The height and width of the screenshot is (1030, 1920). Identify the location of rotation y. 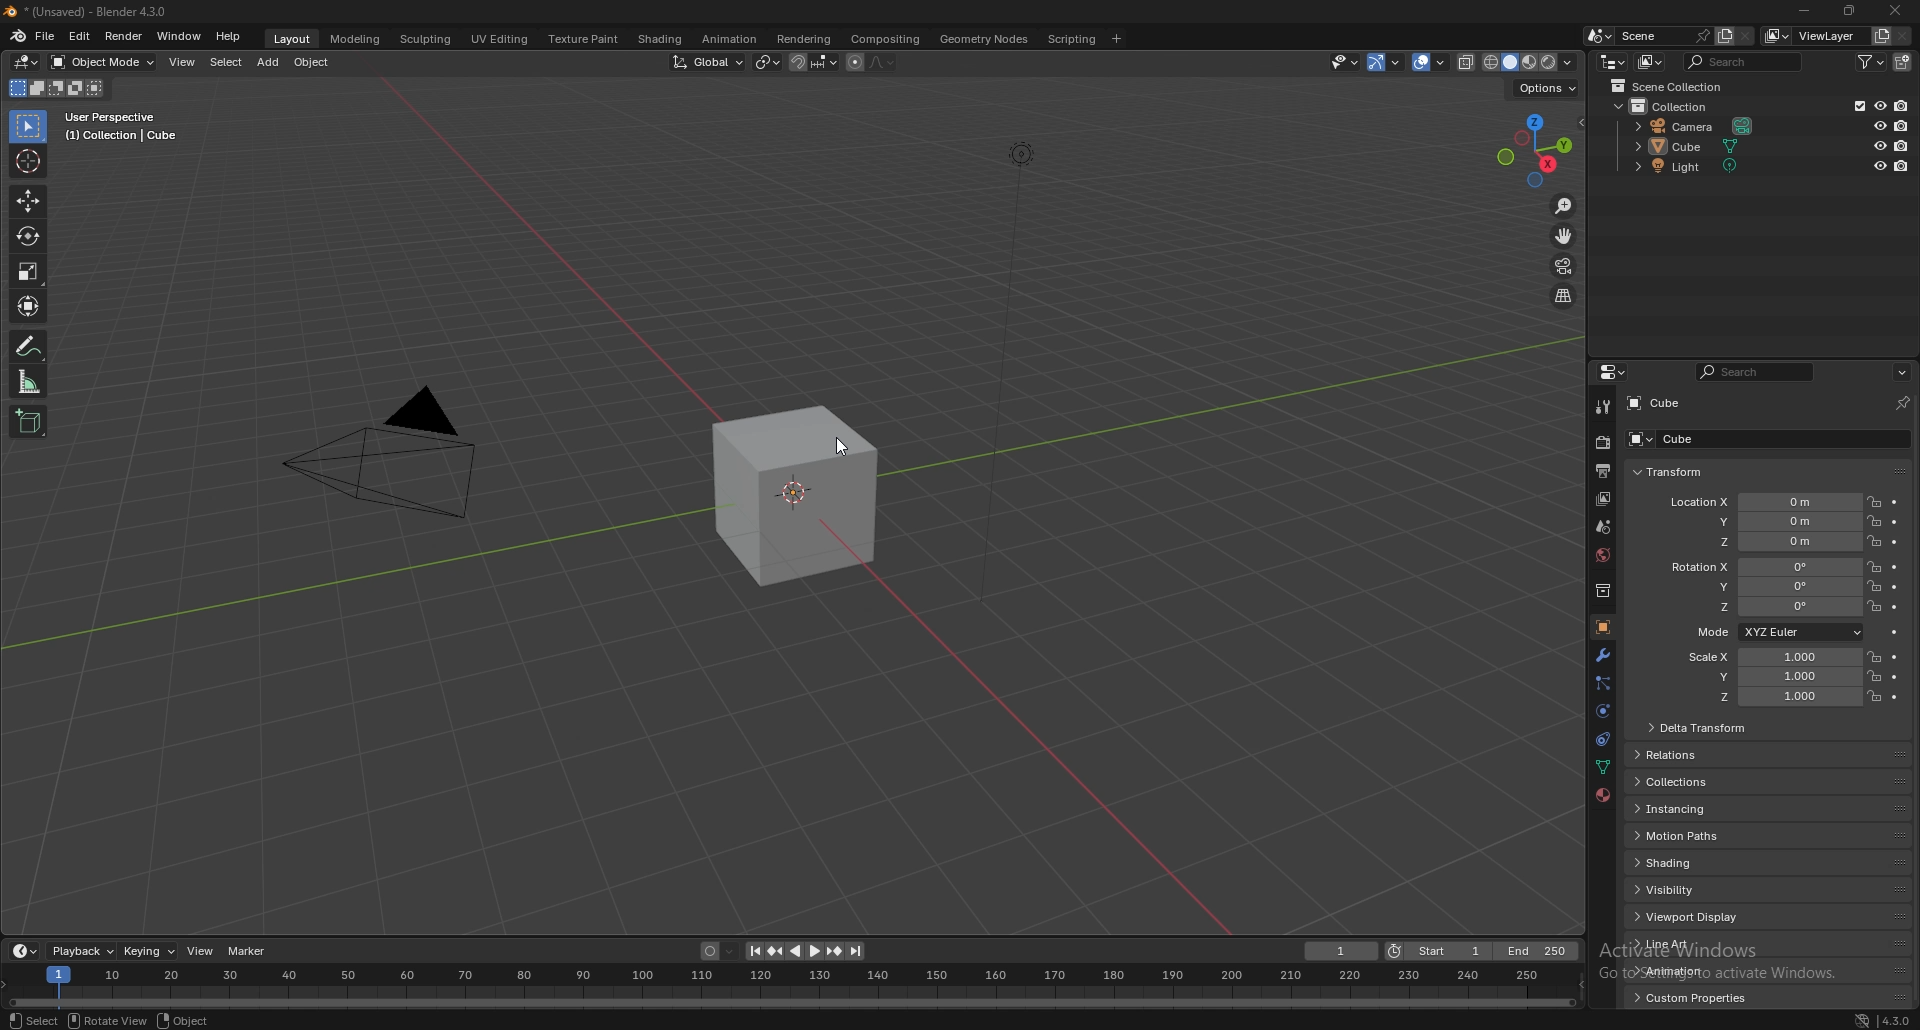
(1768, 588).